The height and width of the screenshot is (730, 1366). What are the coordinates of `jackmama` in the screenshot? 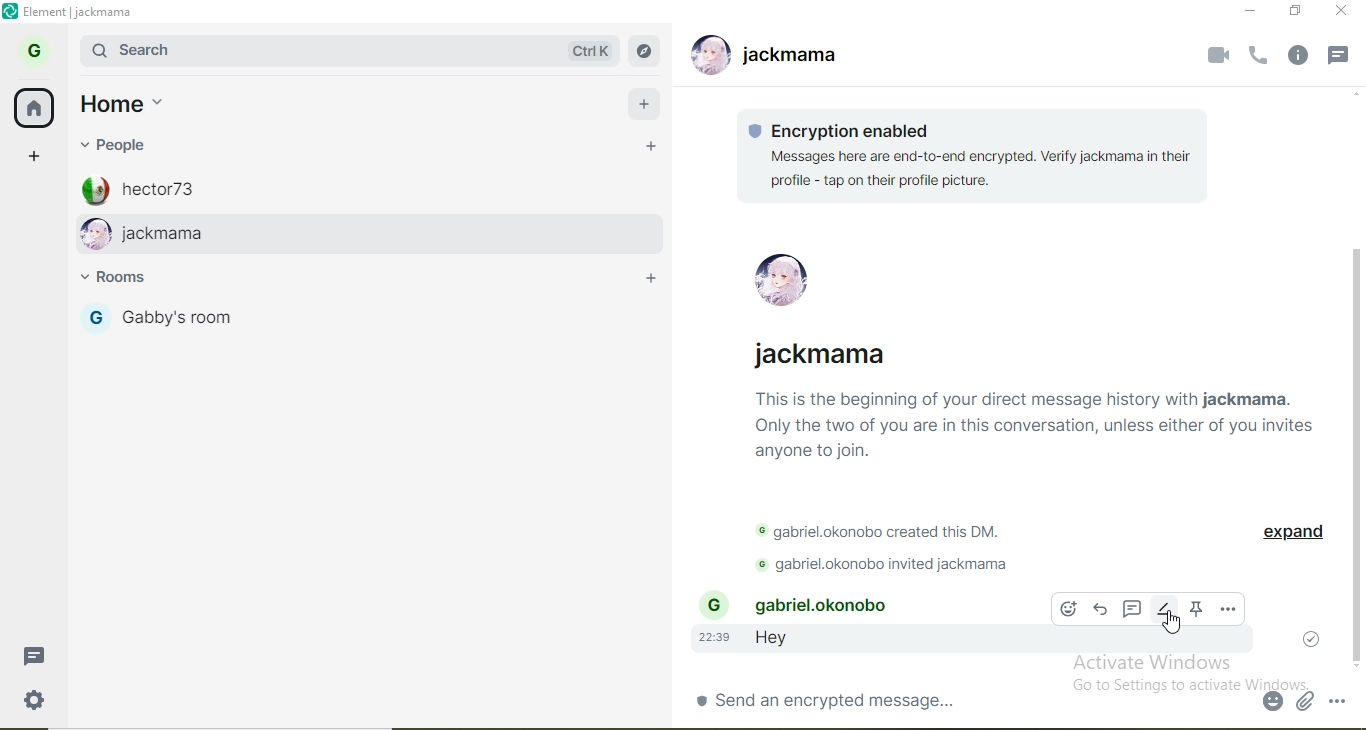 It's located at (793, 56).